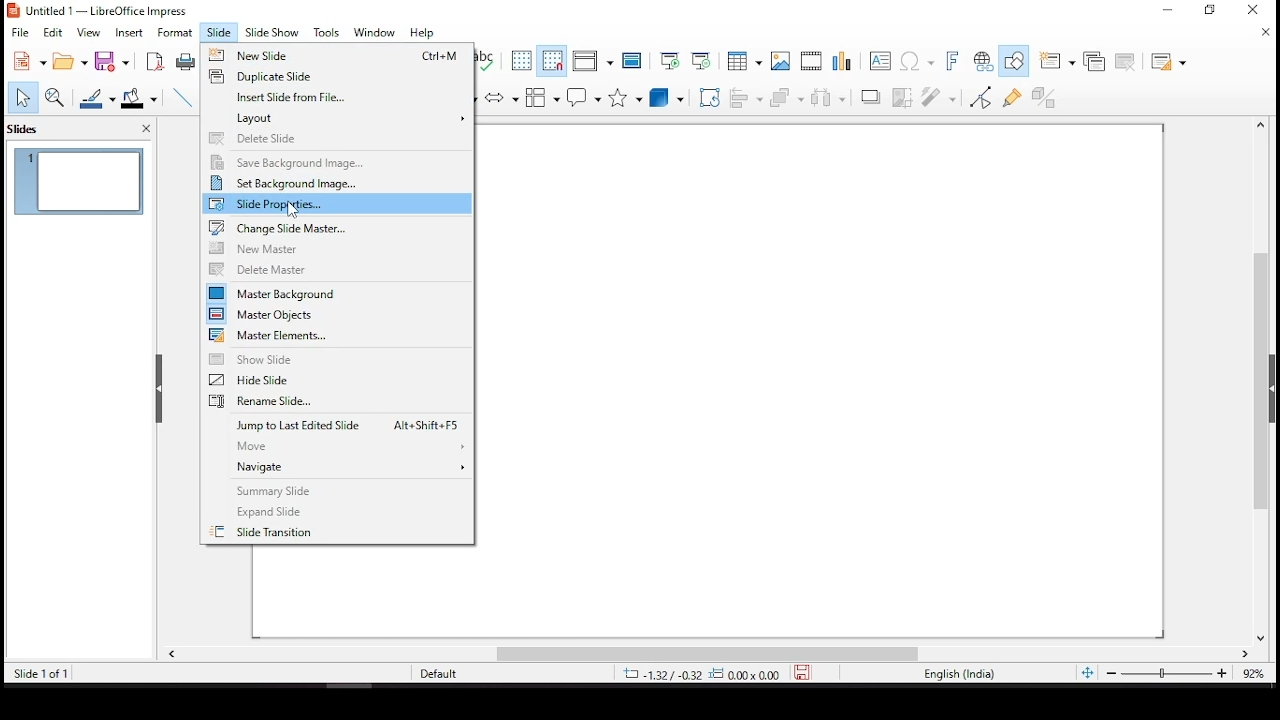 This screenshot has width=1280, height=720. Describe the element at coordinates (336, 424) in the screenshot. I see `jump to last edited slide` at that location.